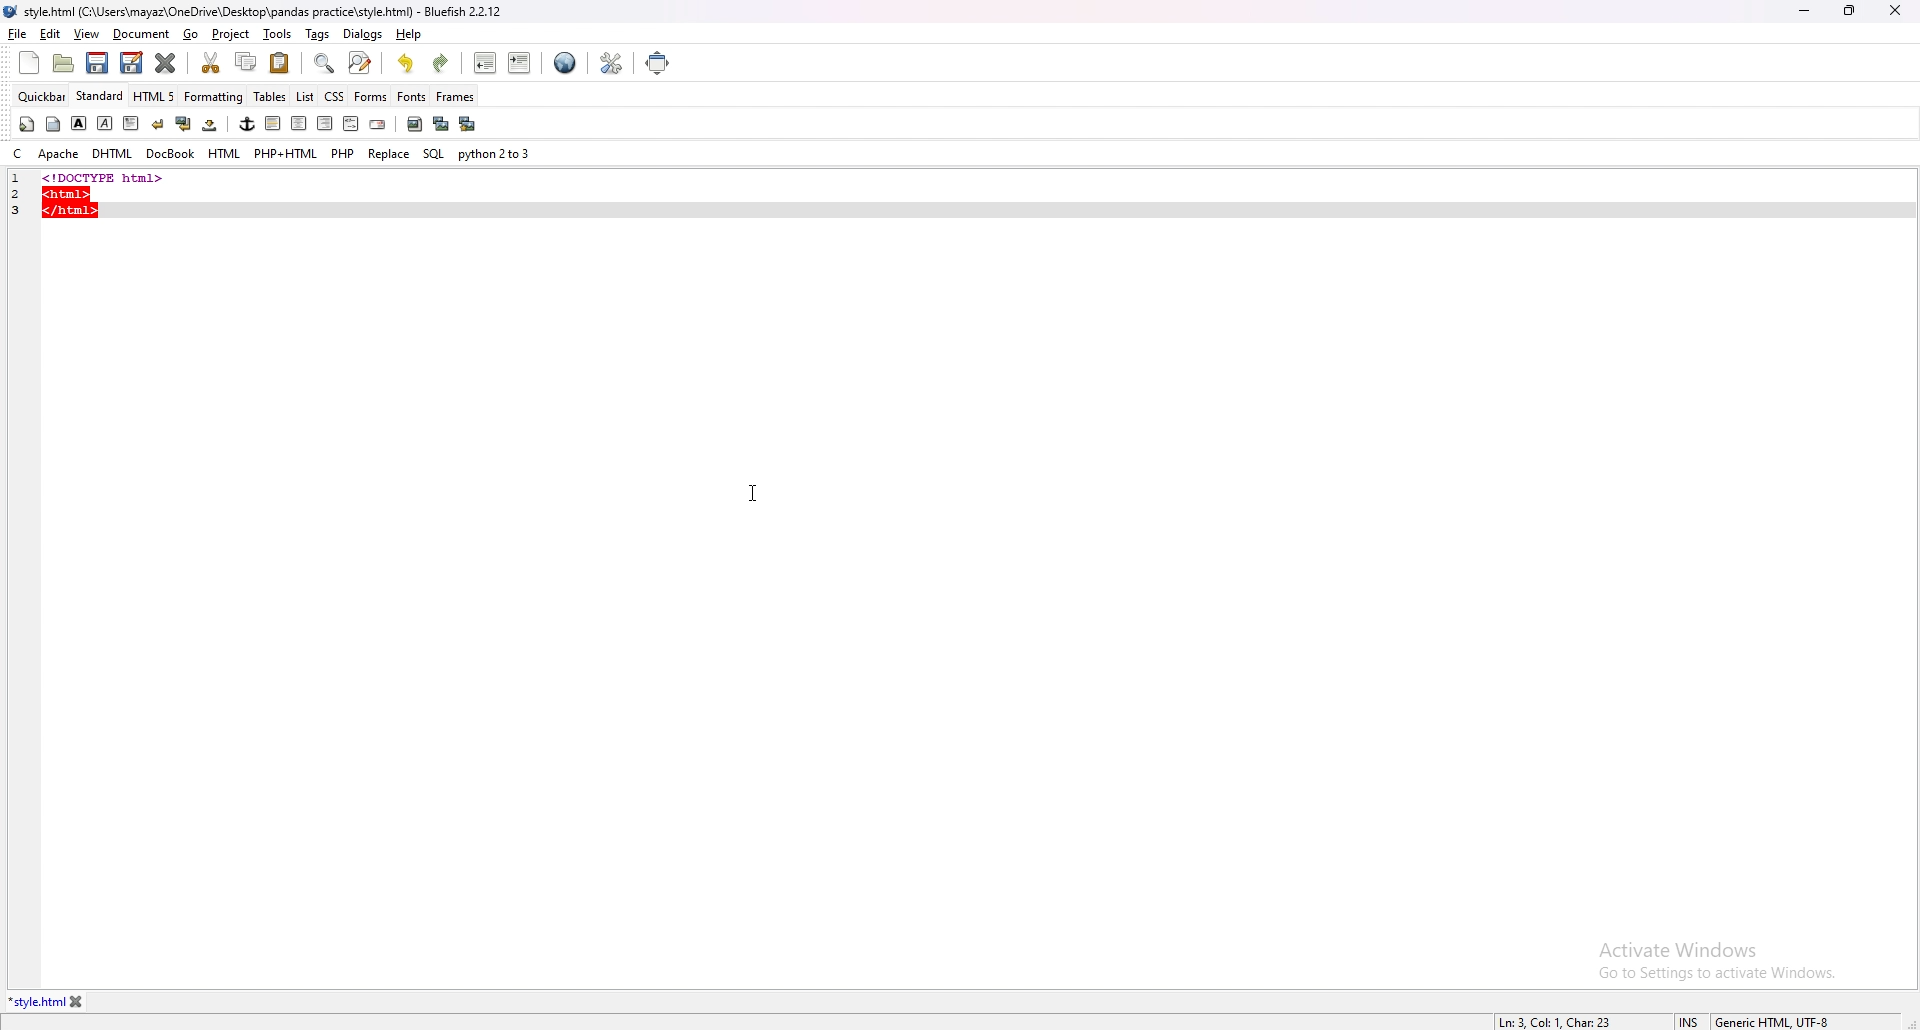 Image resolution: width=1920 pixels, height=1030 pixels. Describe the element at coordinates (350, 125) in the screenshot. I see `html comment` at that location.